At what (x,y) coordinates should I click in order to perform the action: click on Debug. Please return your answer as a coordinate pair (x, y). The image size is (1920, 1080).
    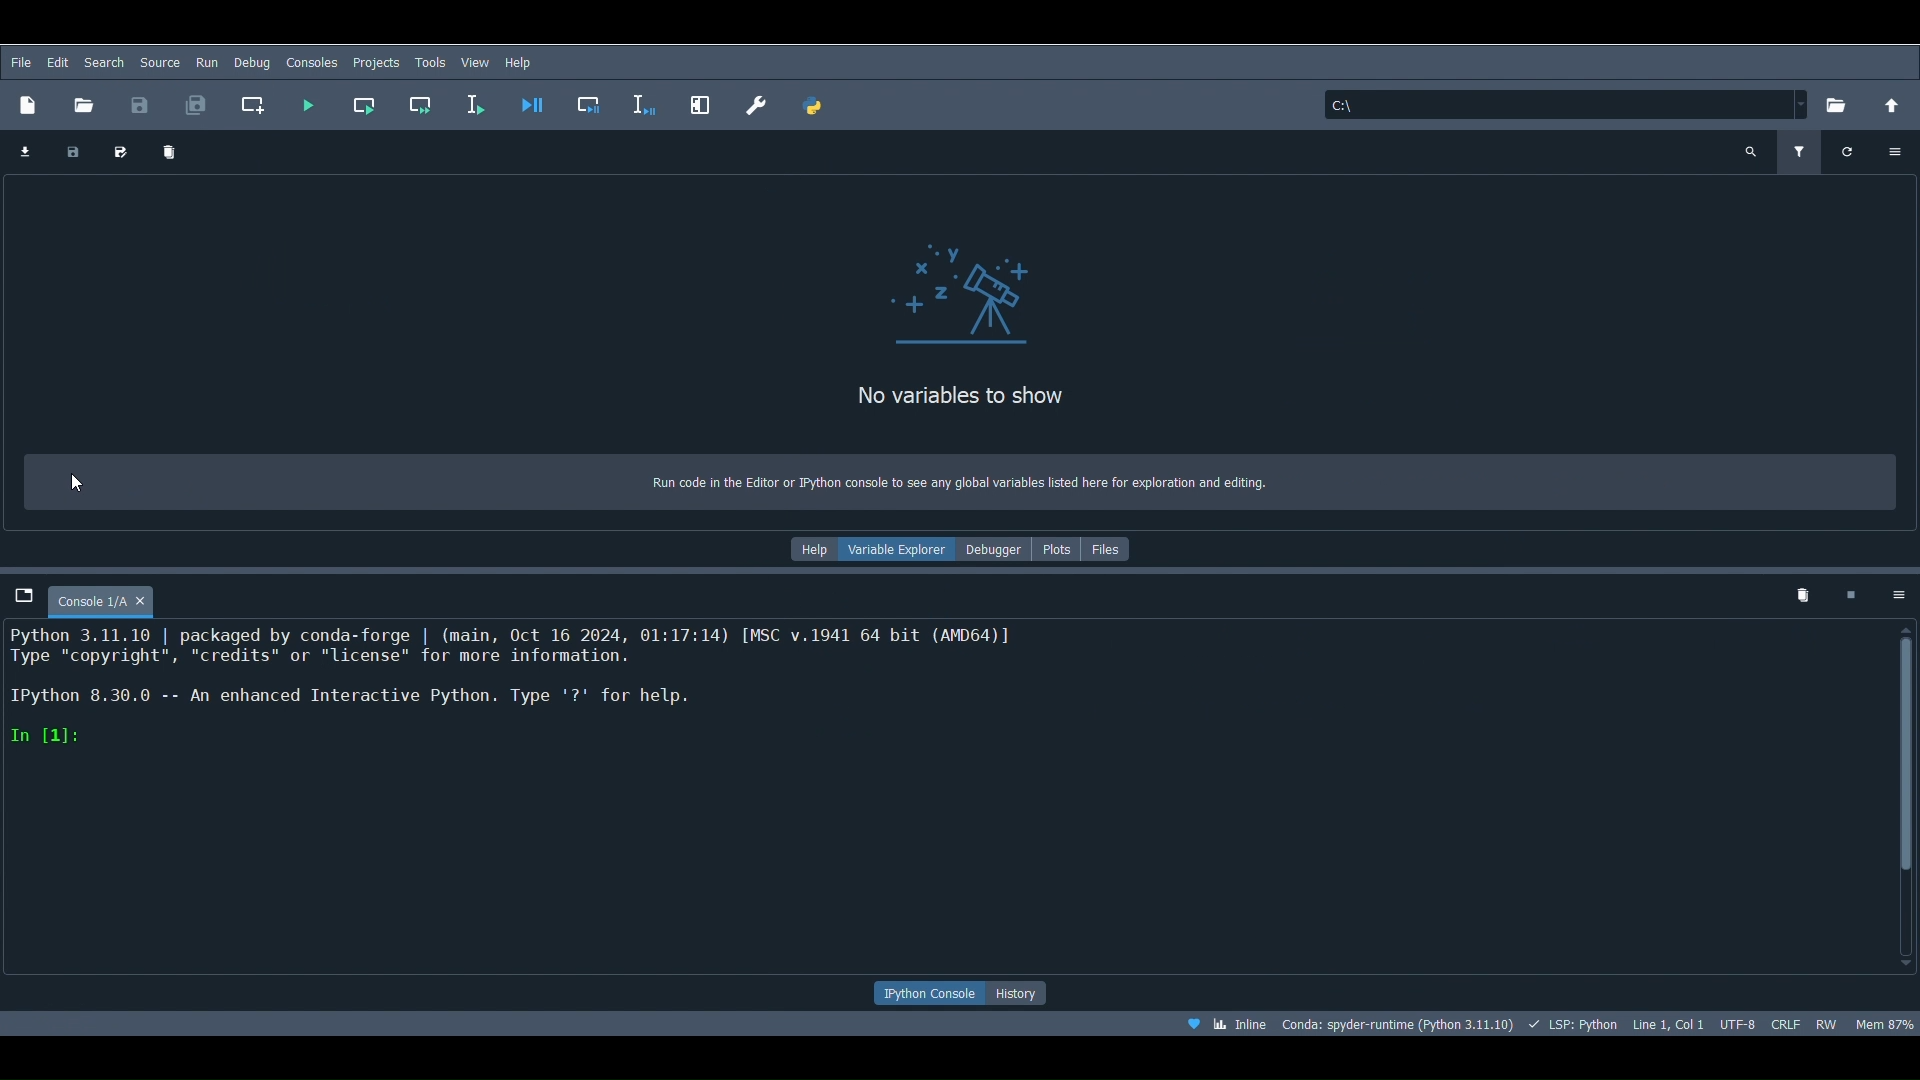
    Looking at the image, I should click on (252, 61).